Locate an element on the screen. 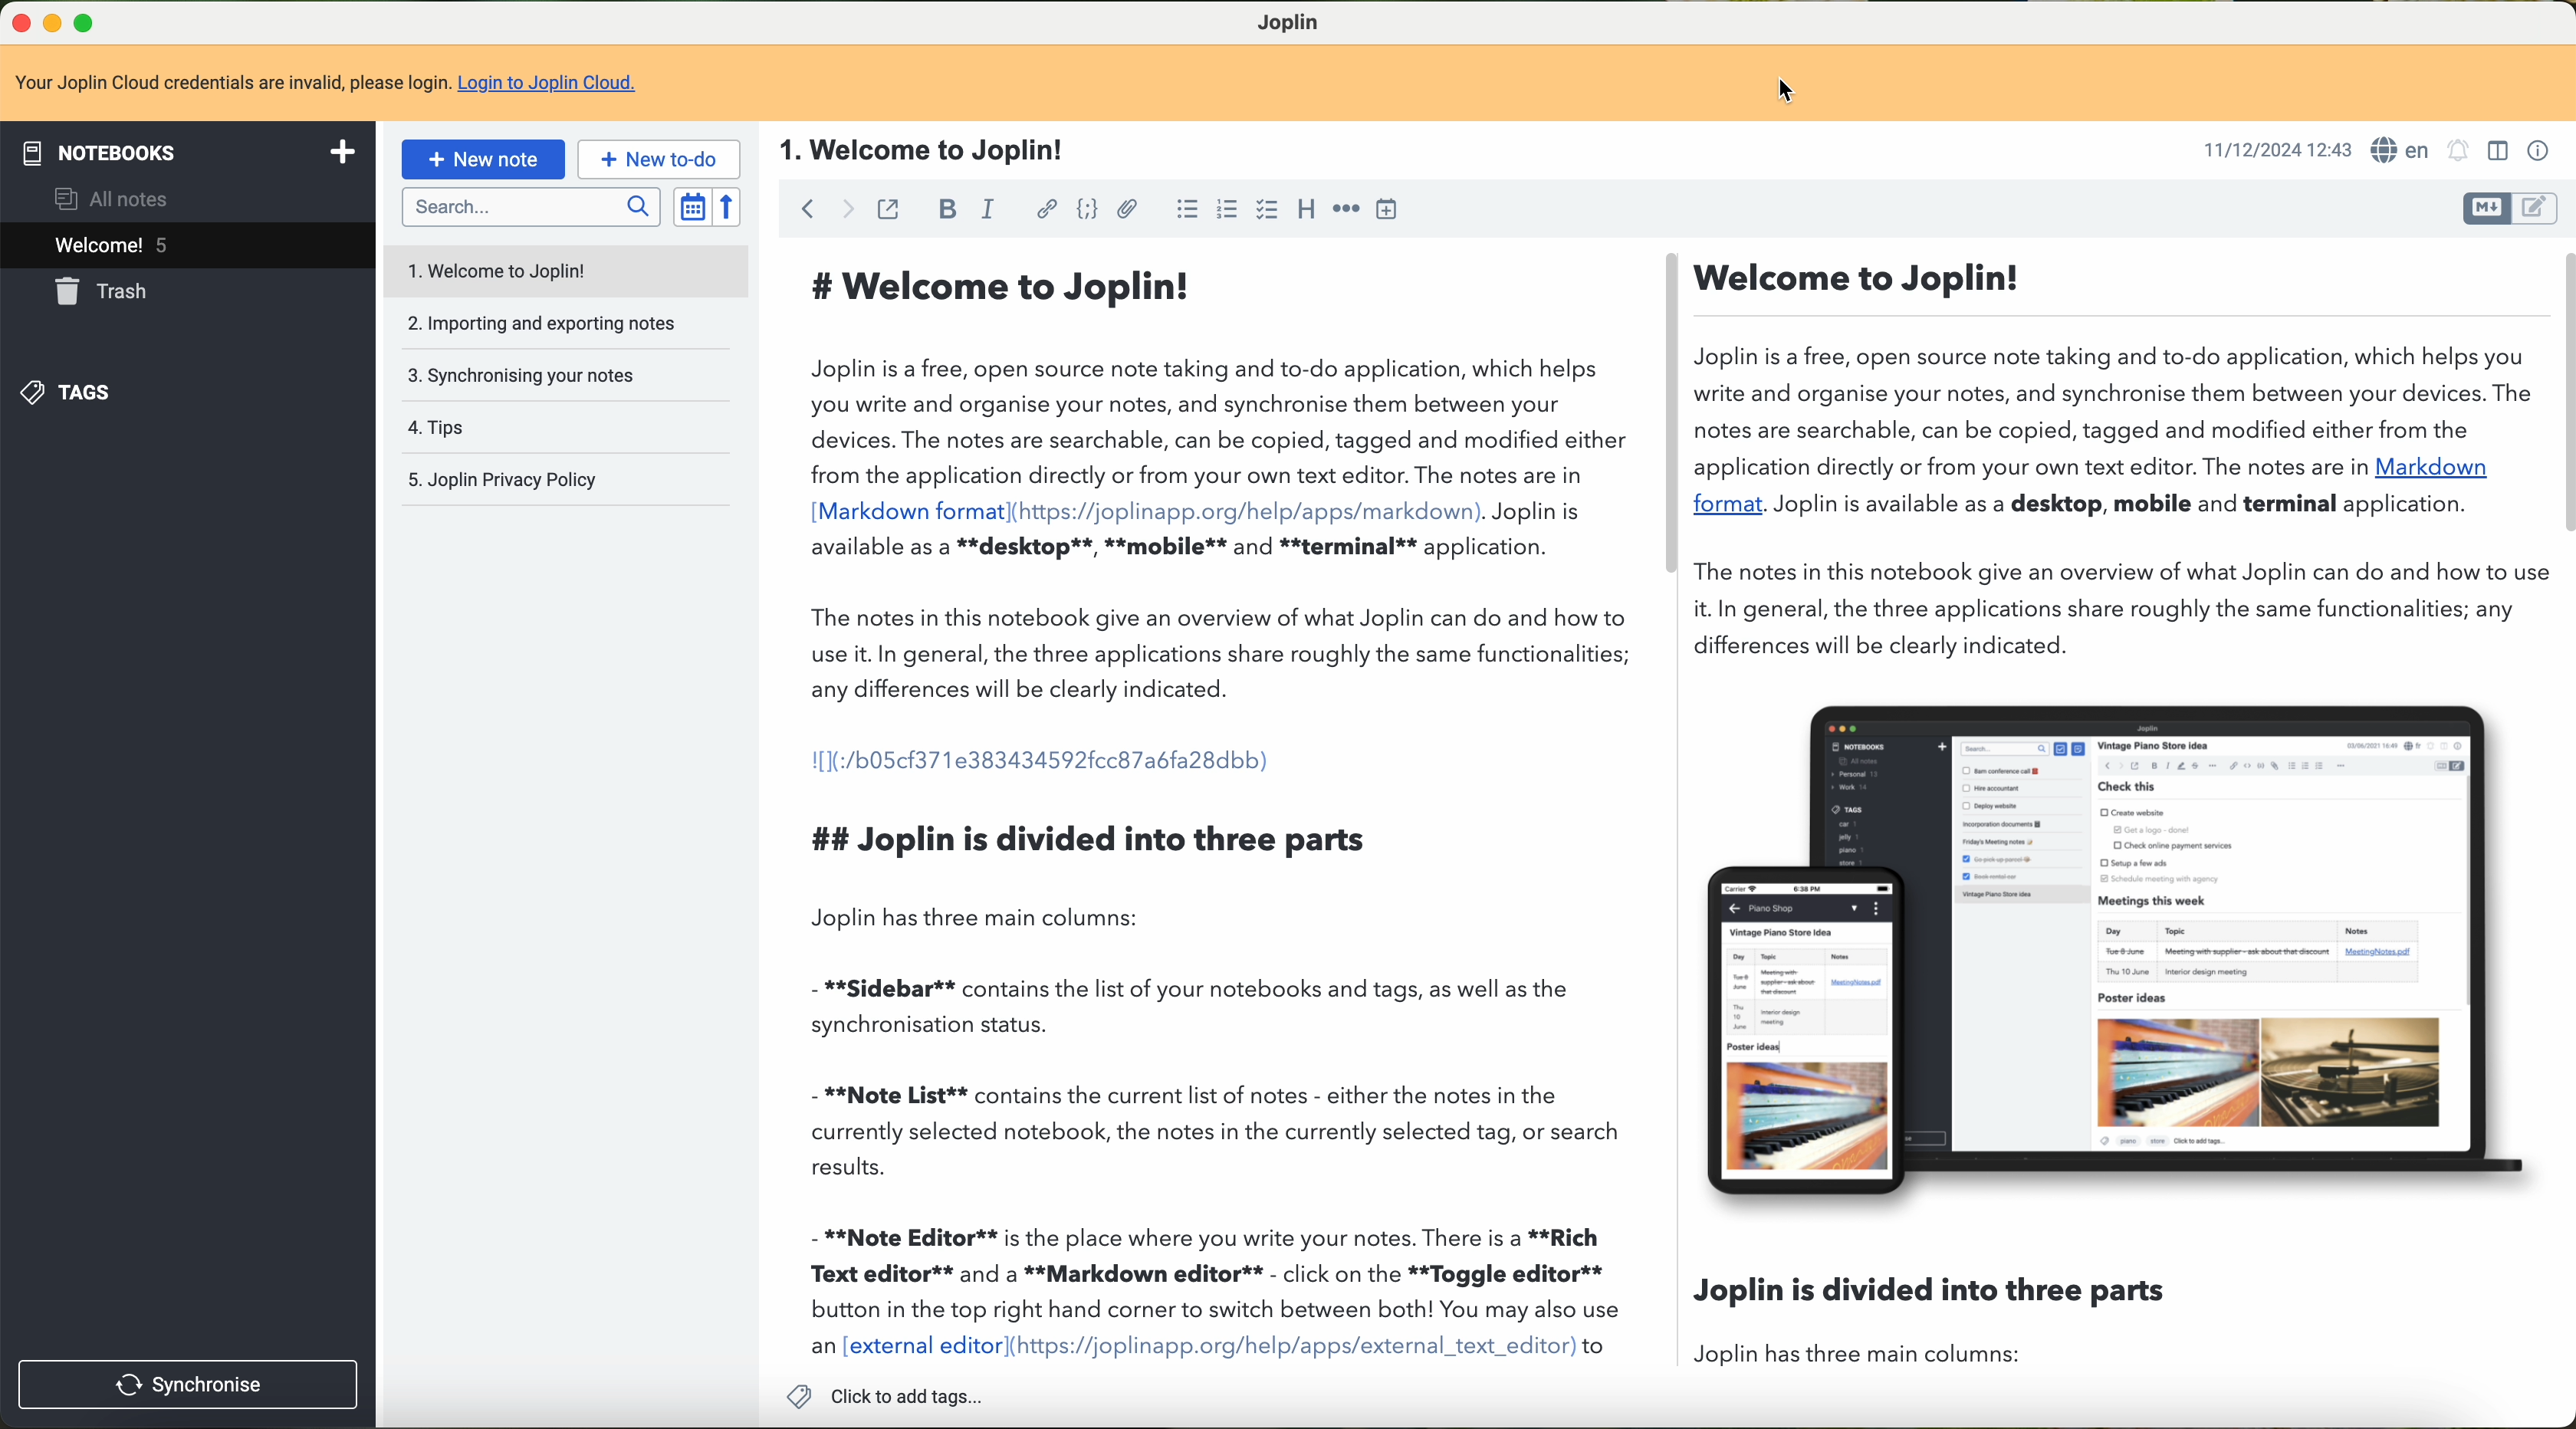 The height and width of the screenshot is (1429, 2576). close program is located at coordinates (18, 25).